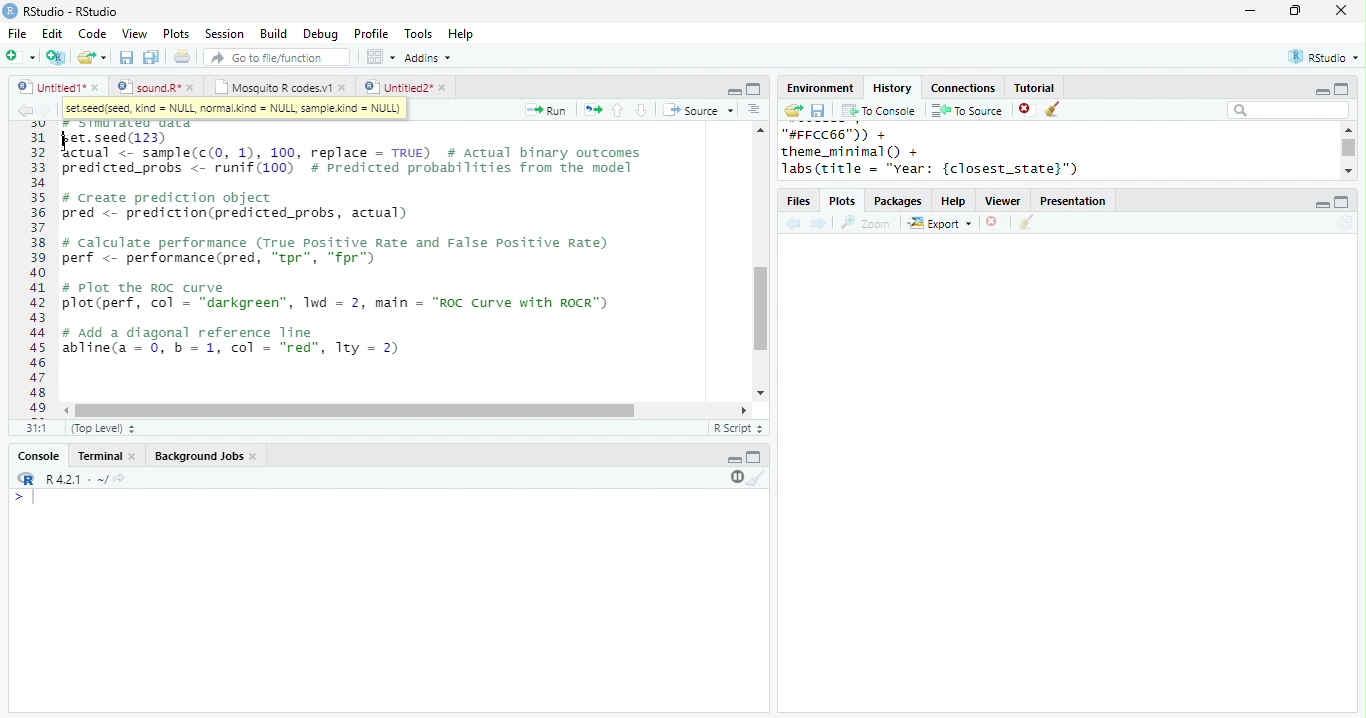 The height and width of the screenshot is (718, 1366). Describe the element at coordinates (879, 111) in the screenshot. I see `To console` at that location.